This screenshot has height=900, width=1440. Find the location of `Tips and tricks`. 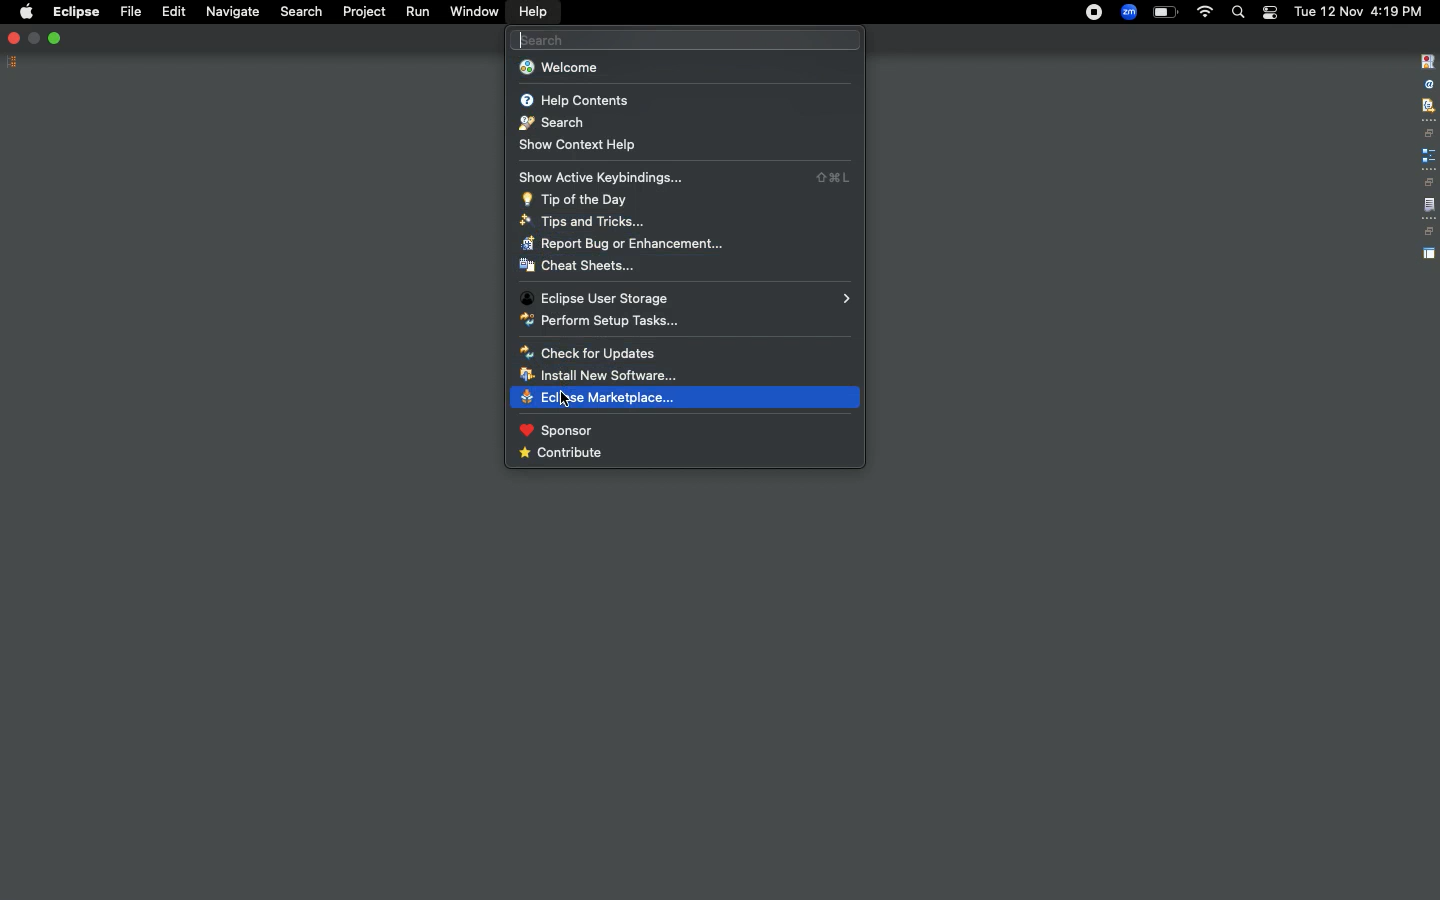

Tips and tricks is located at coordinates (581, 222).